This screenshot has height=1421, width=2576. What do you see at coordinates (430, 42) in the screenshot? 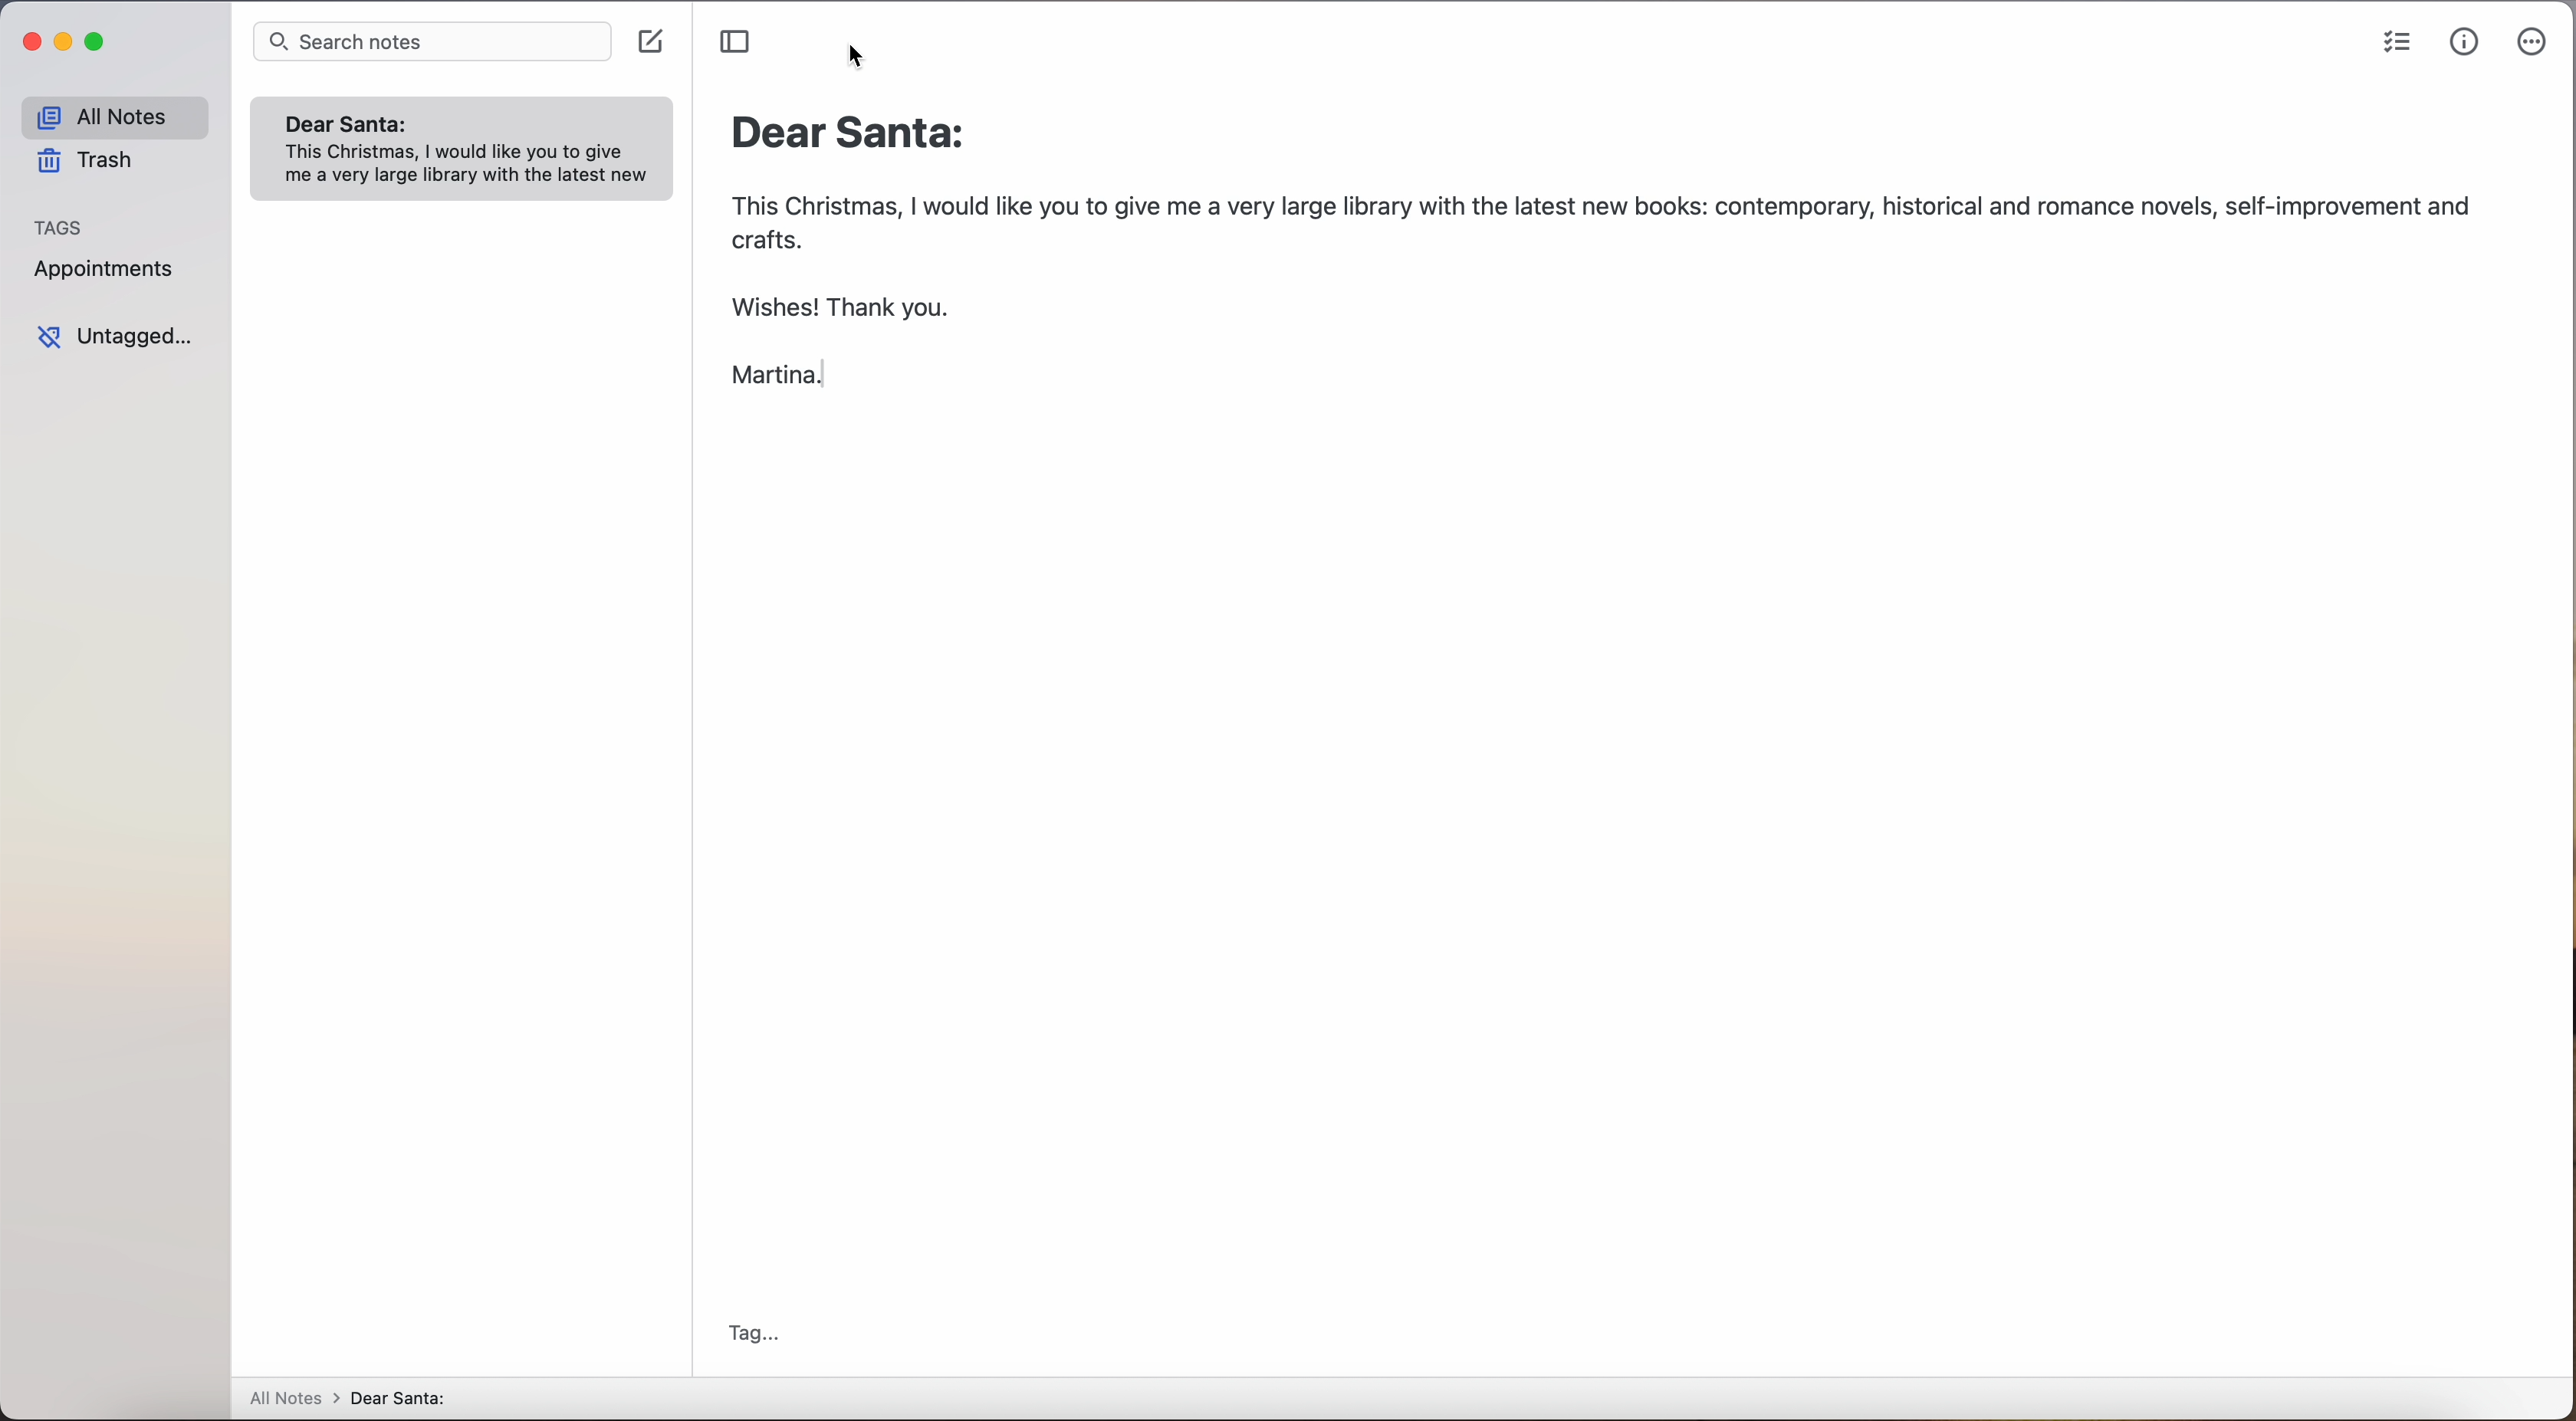
I see `search bar` at bounding box center [430, 42].